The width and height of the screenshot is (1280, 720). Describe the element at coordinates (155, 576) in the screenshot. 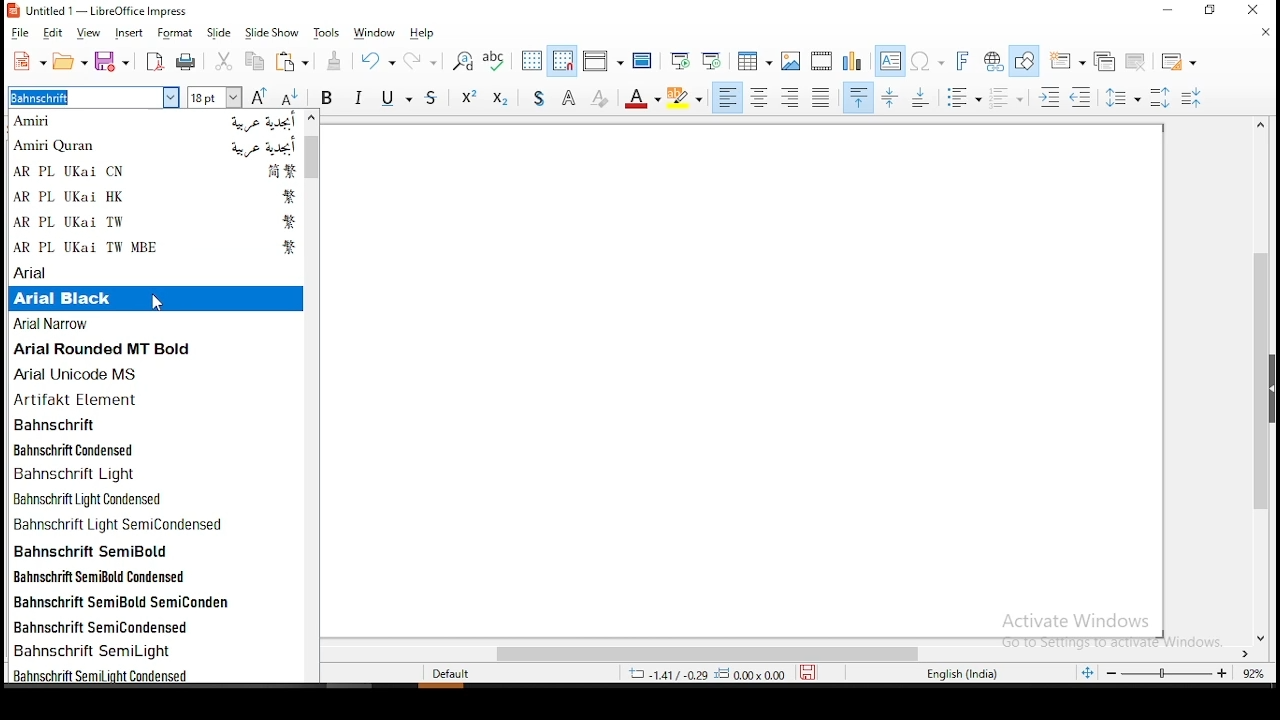

I see `bahnschrift semibold condensed` at that location.